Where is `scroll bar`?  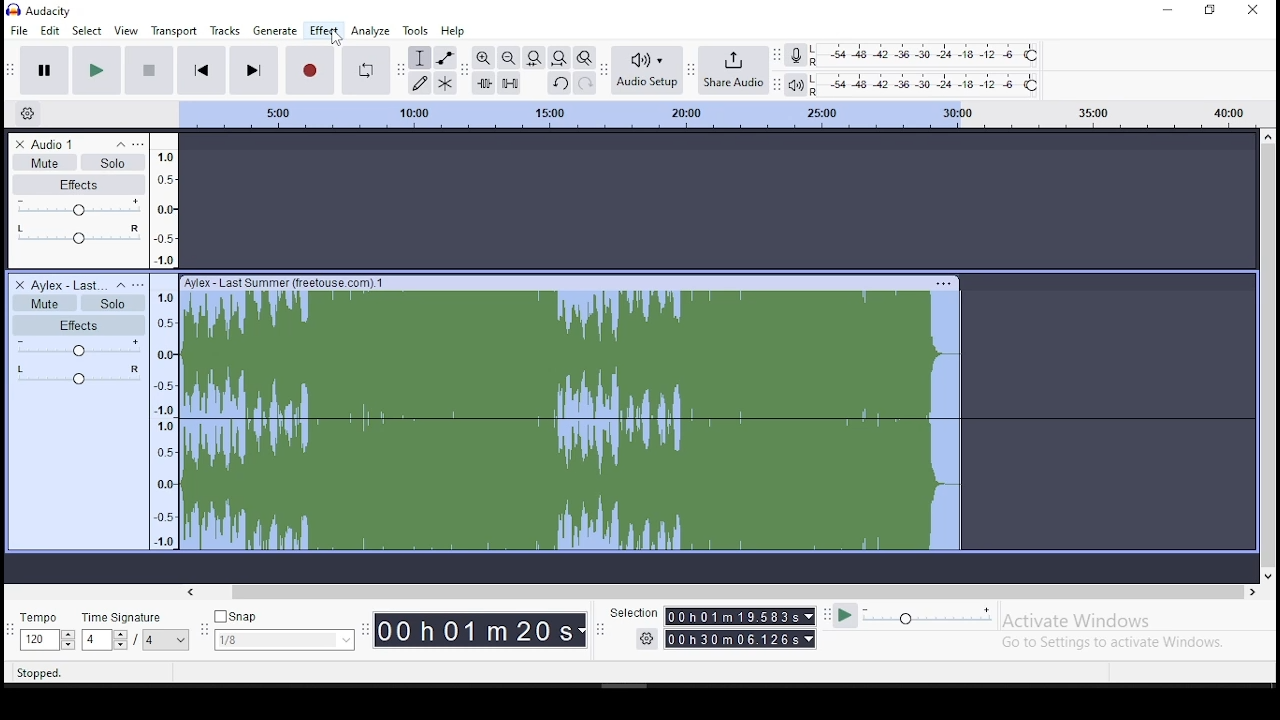
scroll bar is located at coordinates (724, 591).